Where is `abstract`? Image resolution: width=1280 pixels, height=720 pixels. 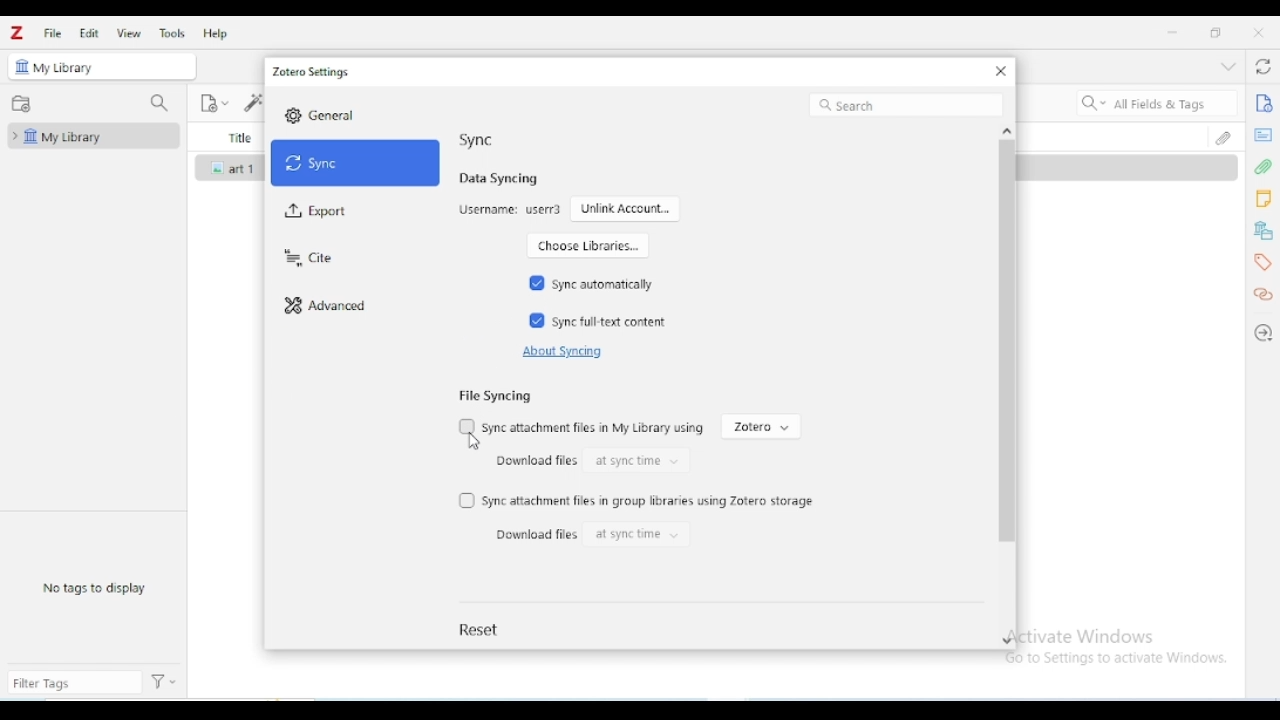
abstract is located at coordinates (1263, 135).